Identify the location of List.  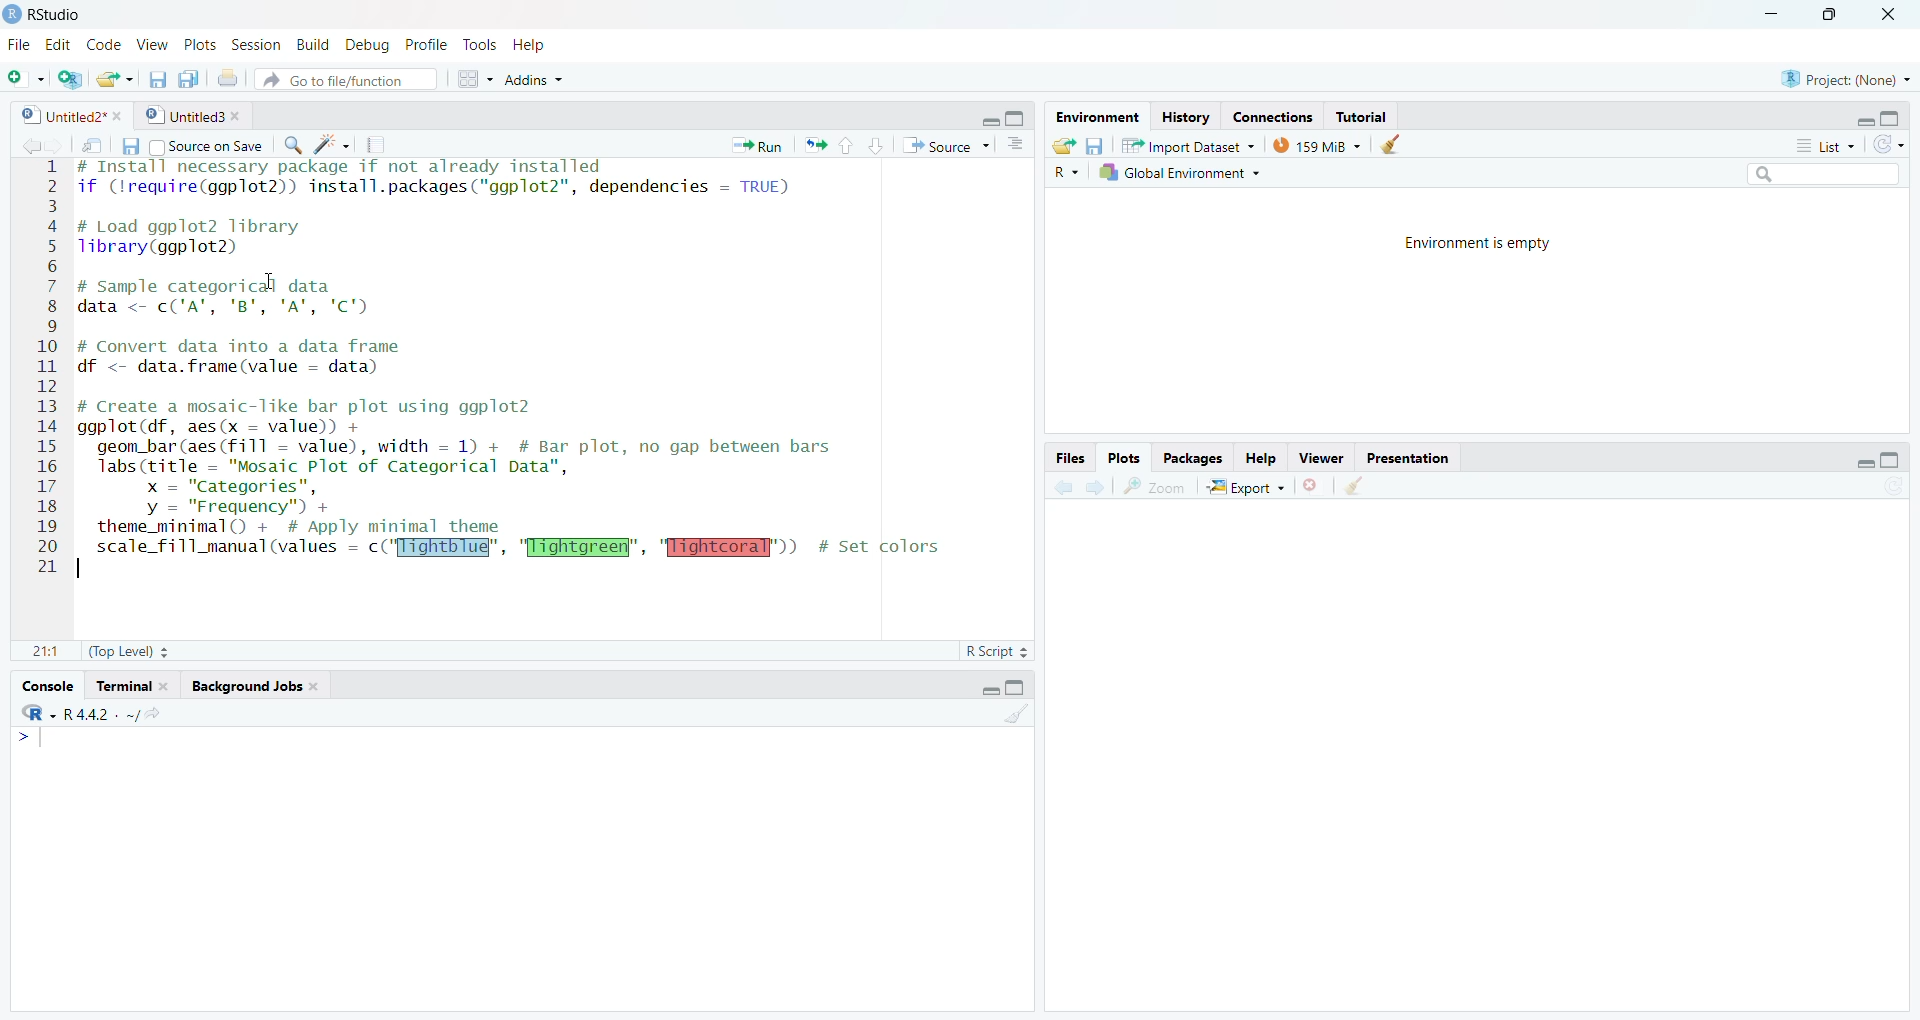
(1822, 144).